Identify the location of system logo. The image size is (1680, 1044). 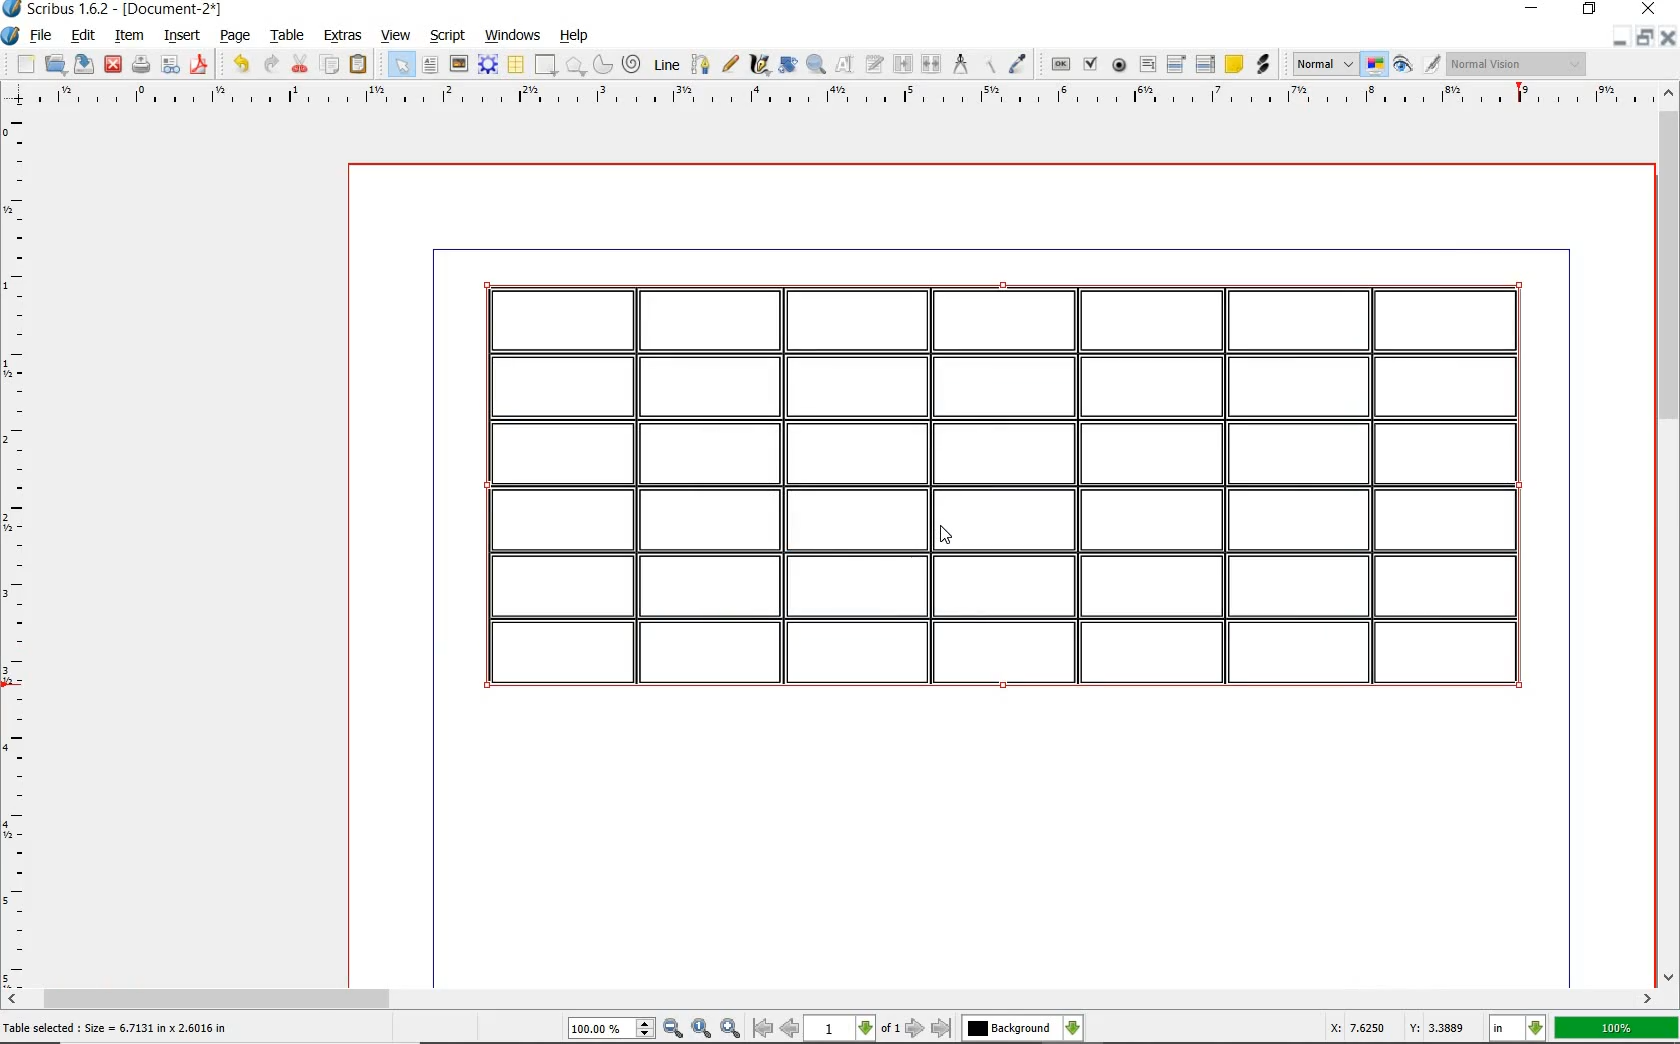
(13, 34).